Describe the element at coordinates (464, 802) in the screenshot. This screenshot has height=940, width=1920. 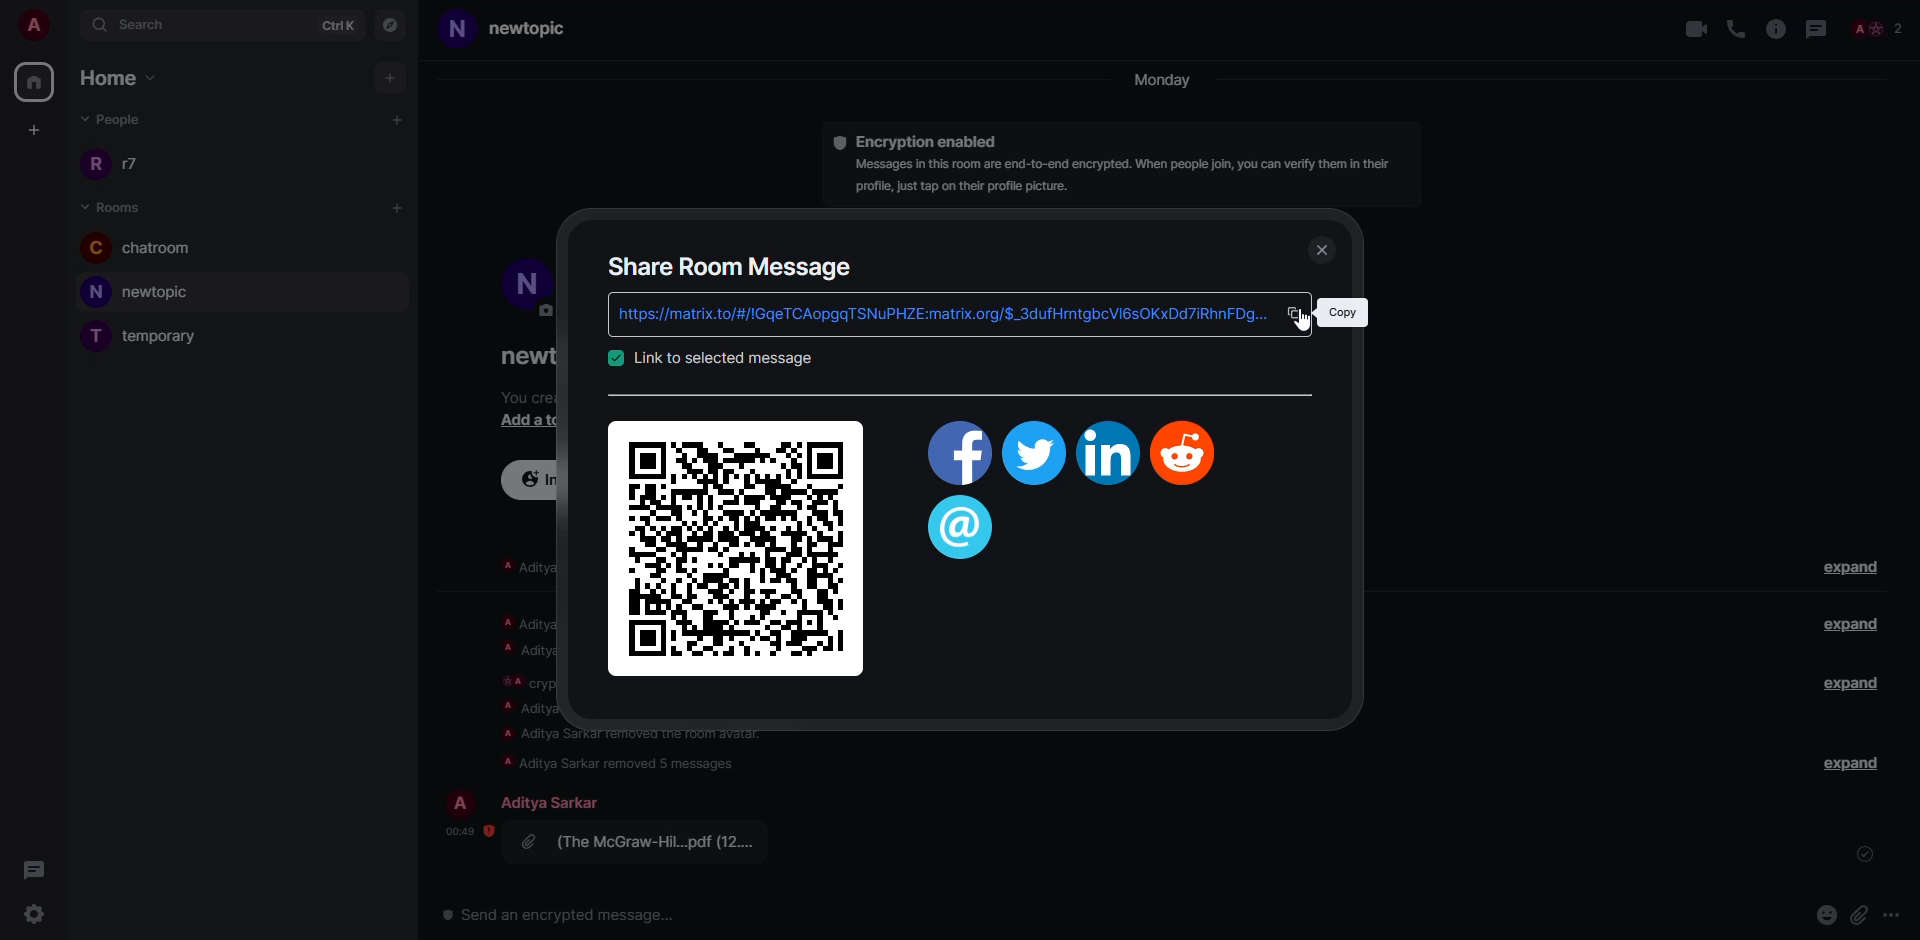
I see `profile` at that location.